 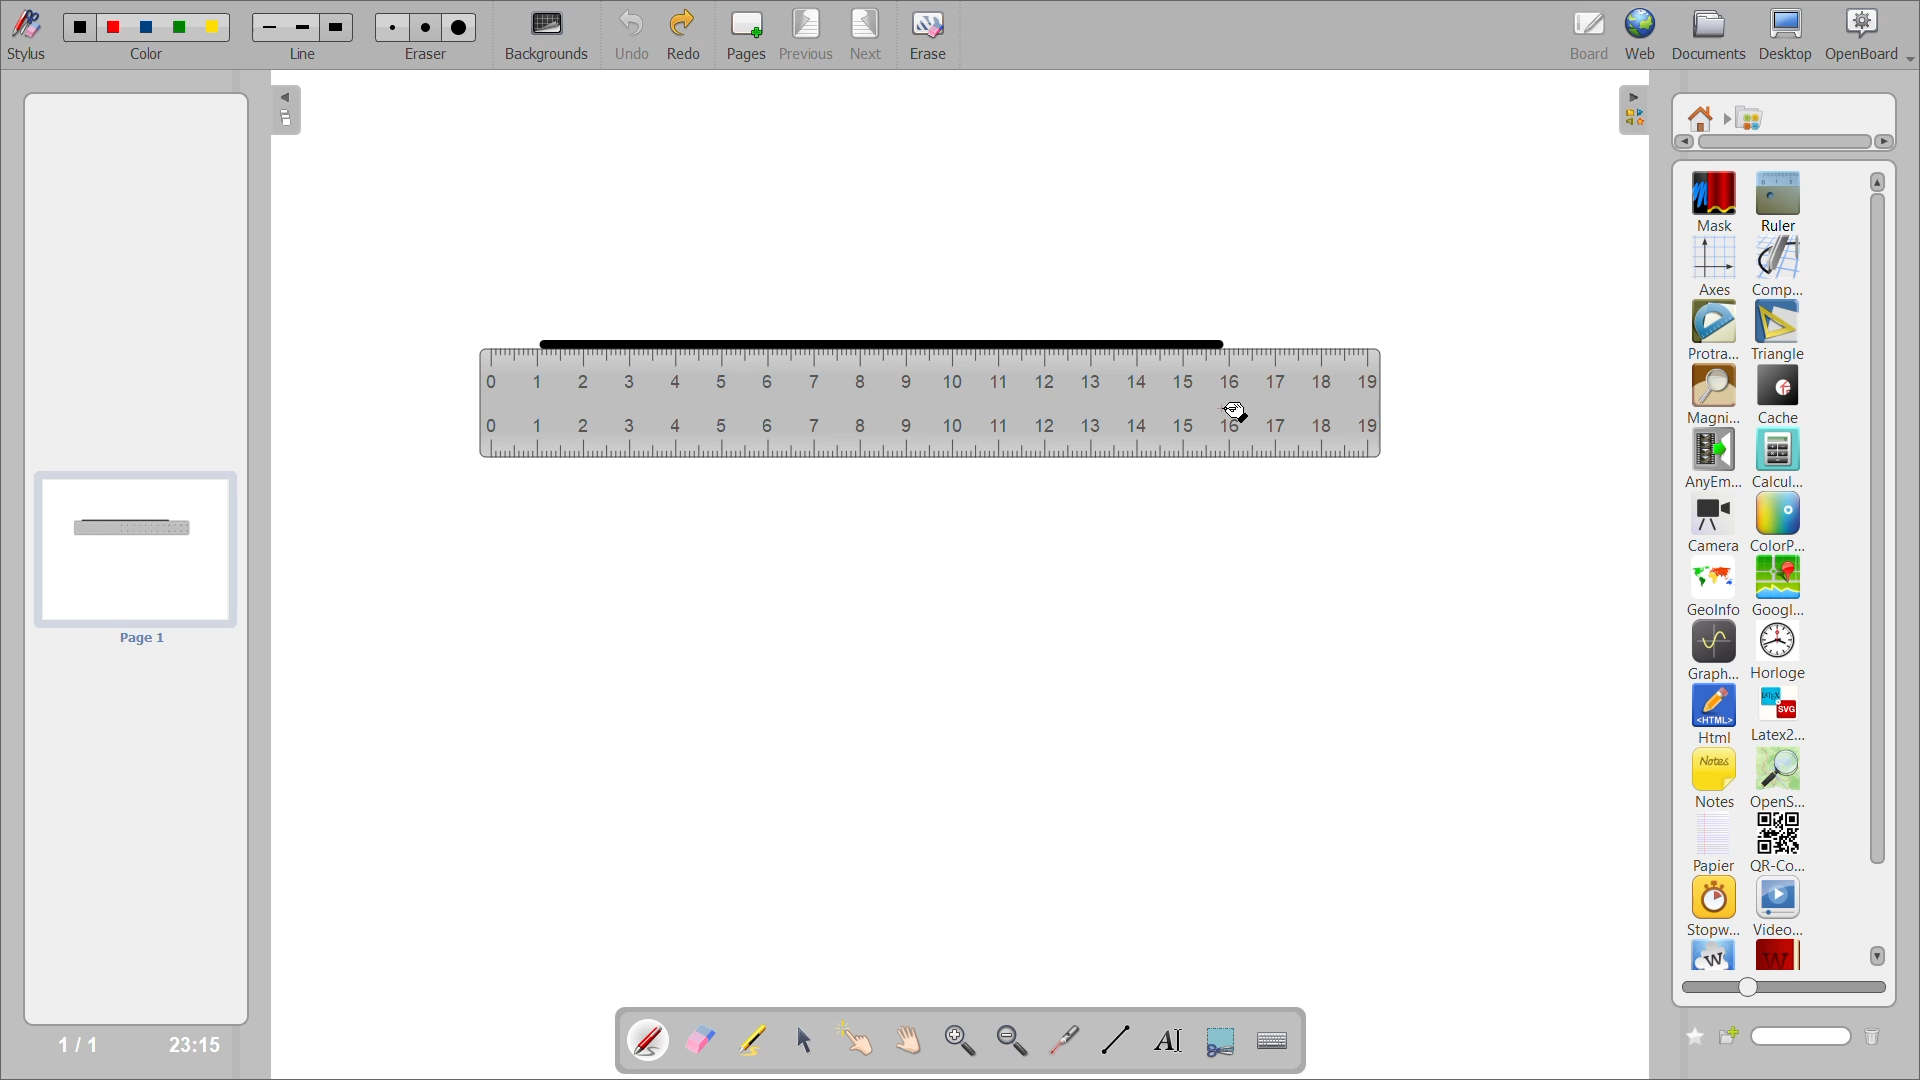 What do you see at coordinates (807, 33) in the screenshot?
I see `previous` at bounding box center [807, 33].